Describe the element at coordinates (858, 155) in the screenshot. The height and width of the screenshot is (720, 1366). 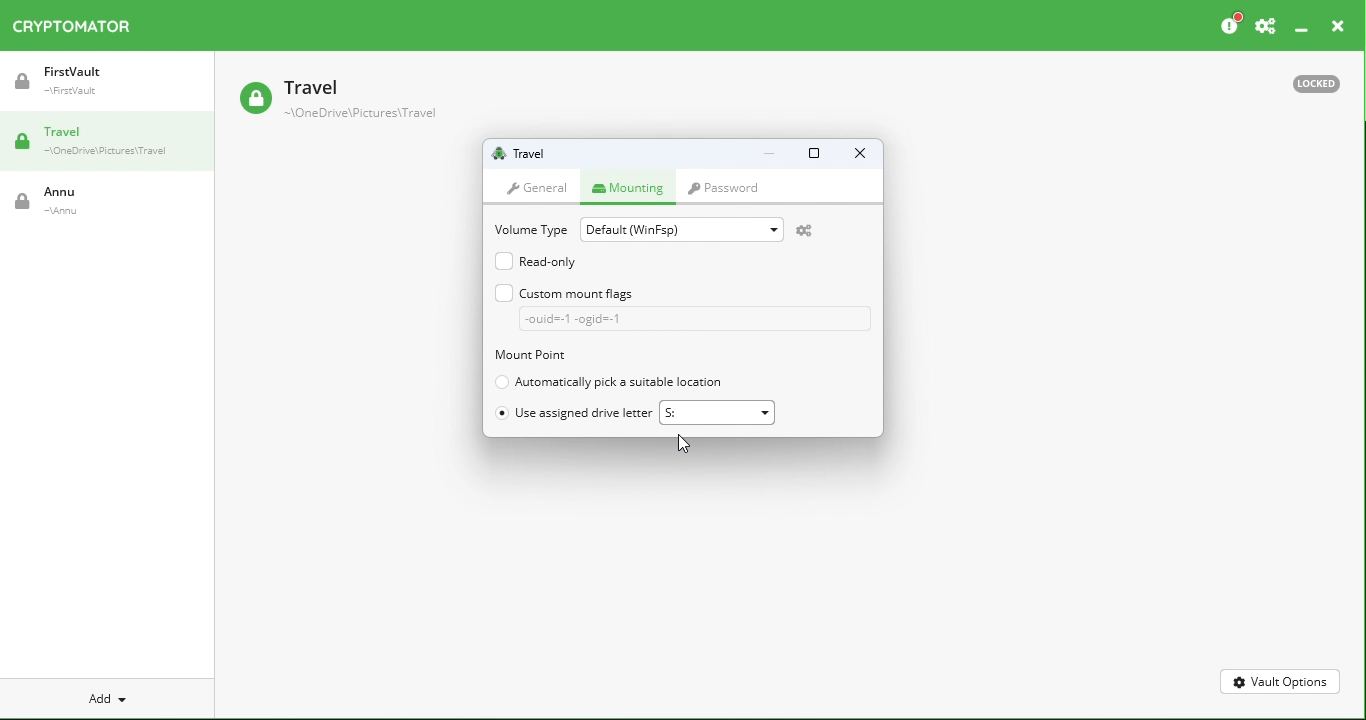
I see `Close` at that location.